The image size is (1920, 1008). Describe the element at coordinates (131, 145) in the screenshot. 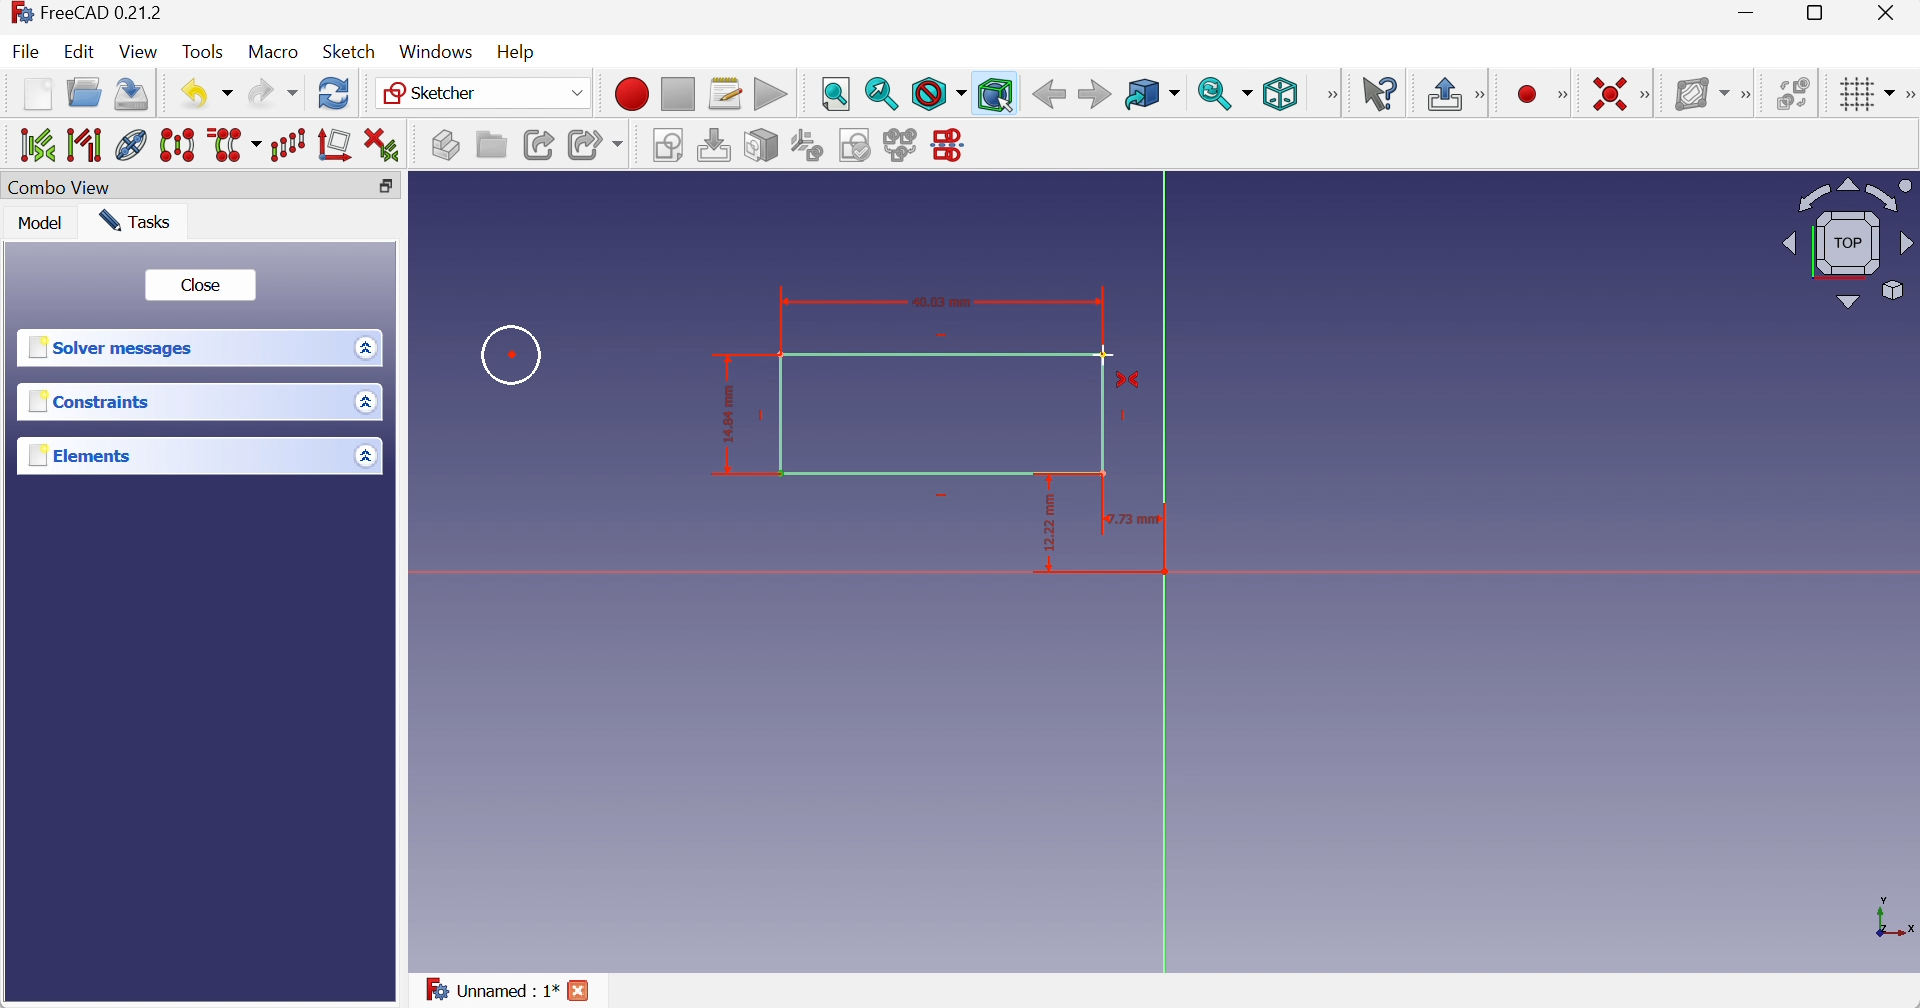

I see `Show/hide internal geometry` at that location.